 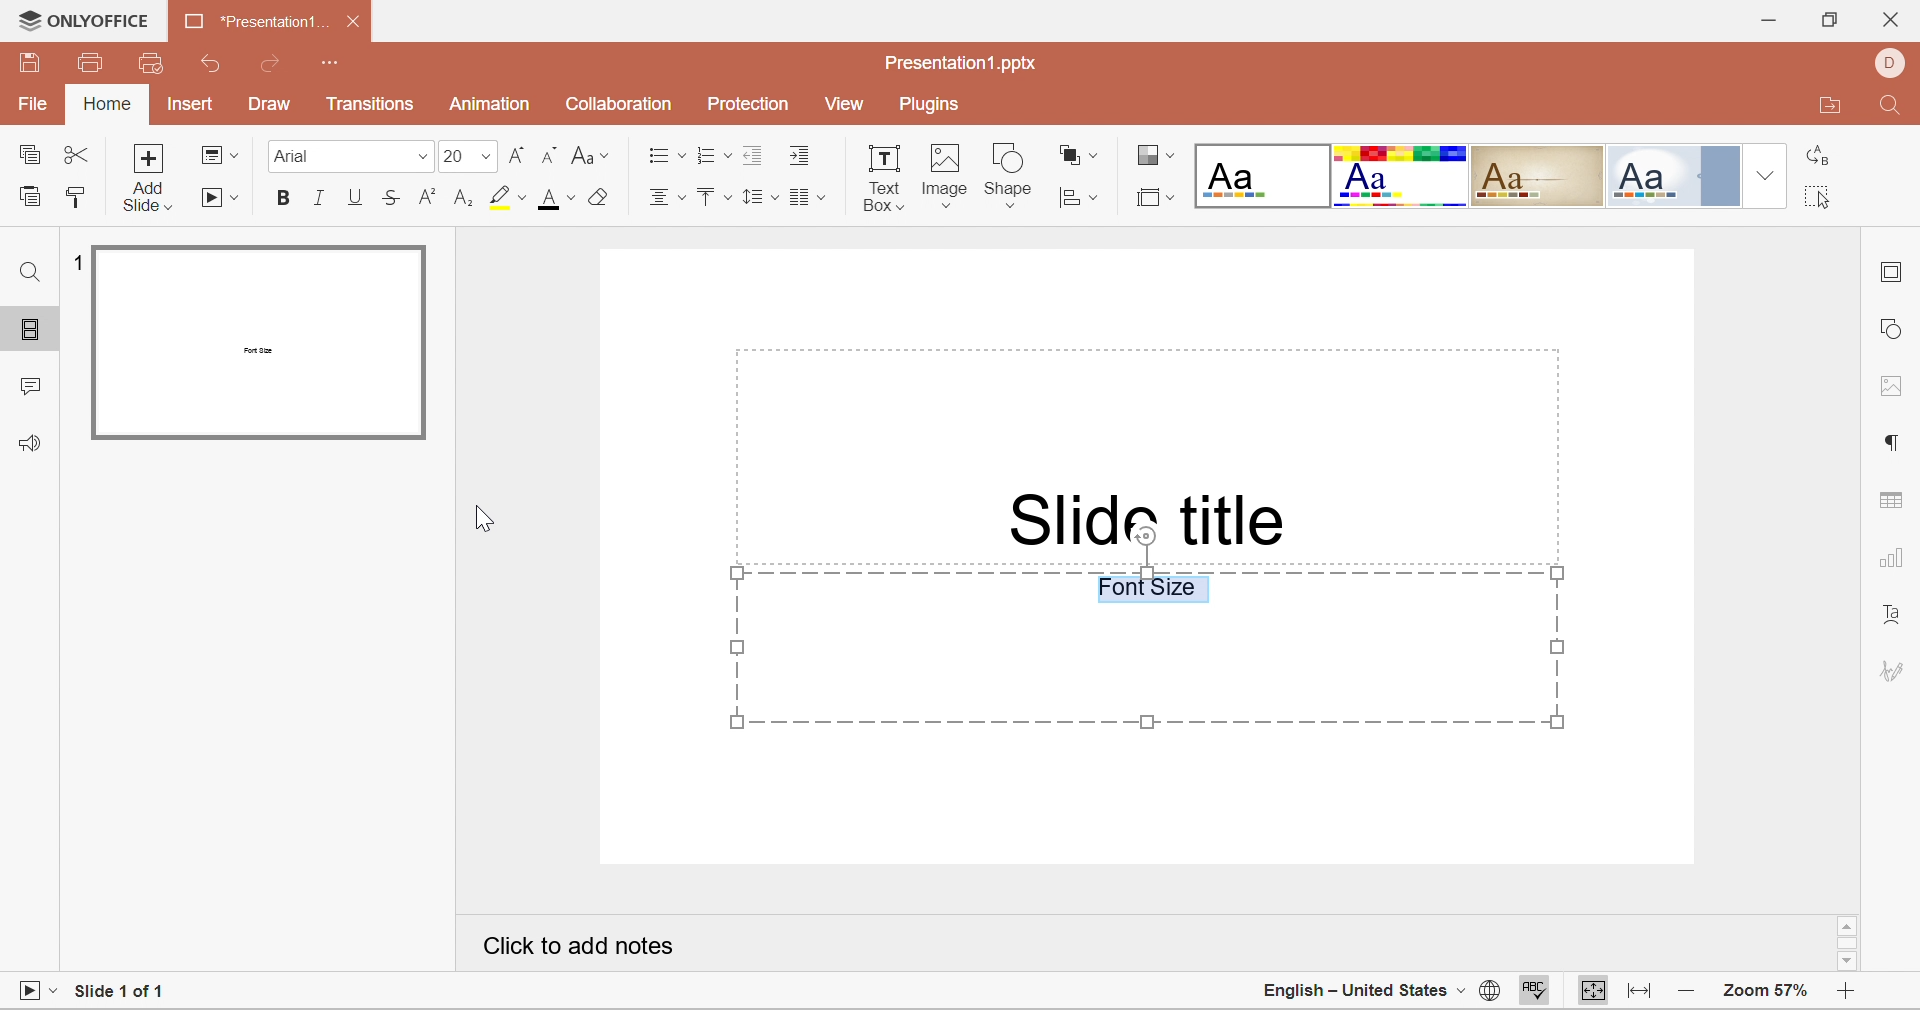 I want to click on Close, so click(x=1891, y=22).